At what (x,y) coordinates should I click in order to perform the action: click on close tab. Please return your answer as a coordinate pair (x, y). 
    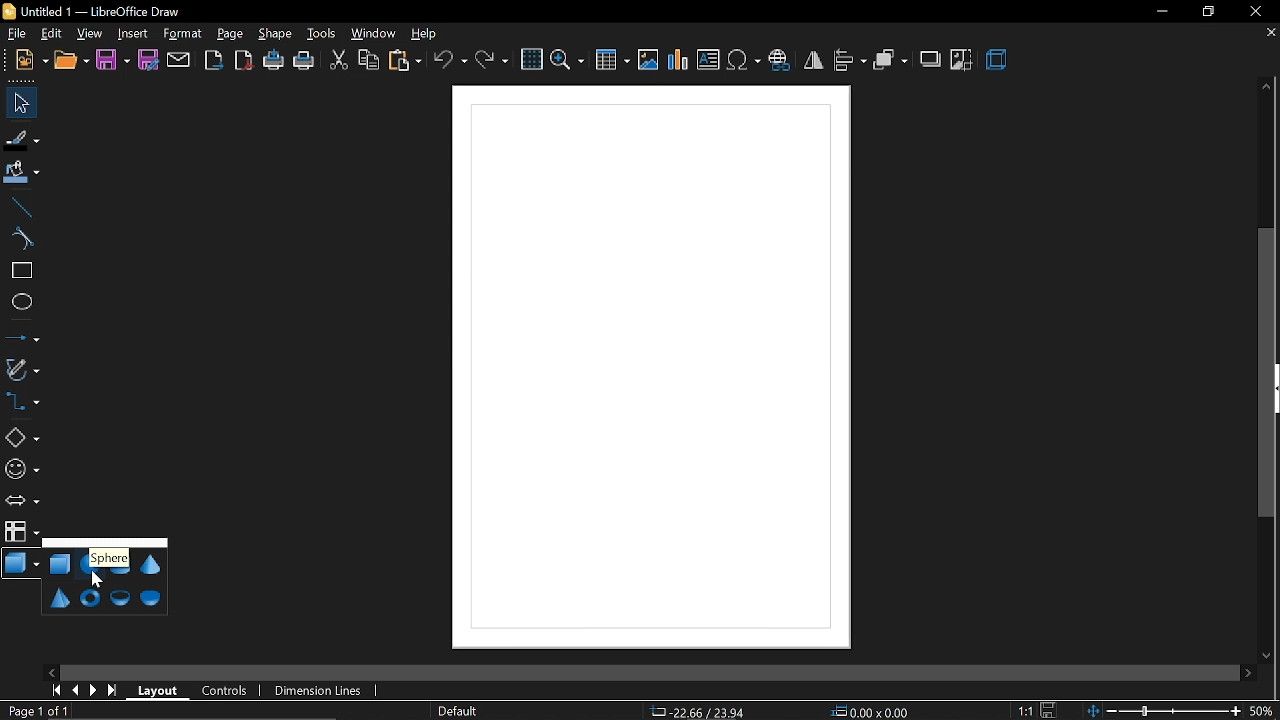
    Looking at the image, I should click on (1268, 33).